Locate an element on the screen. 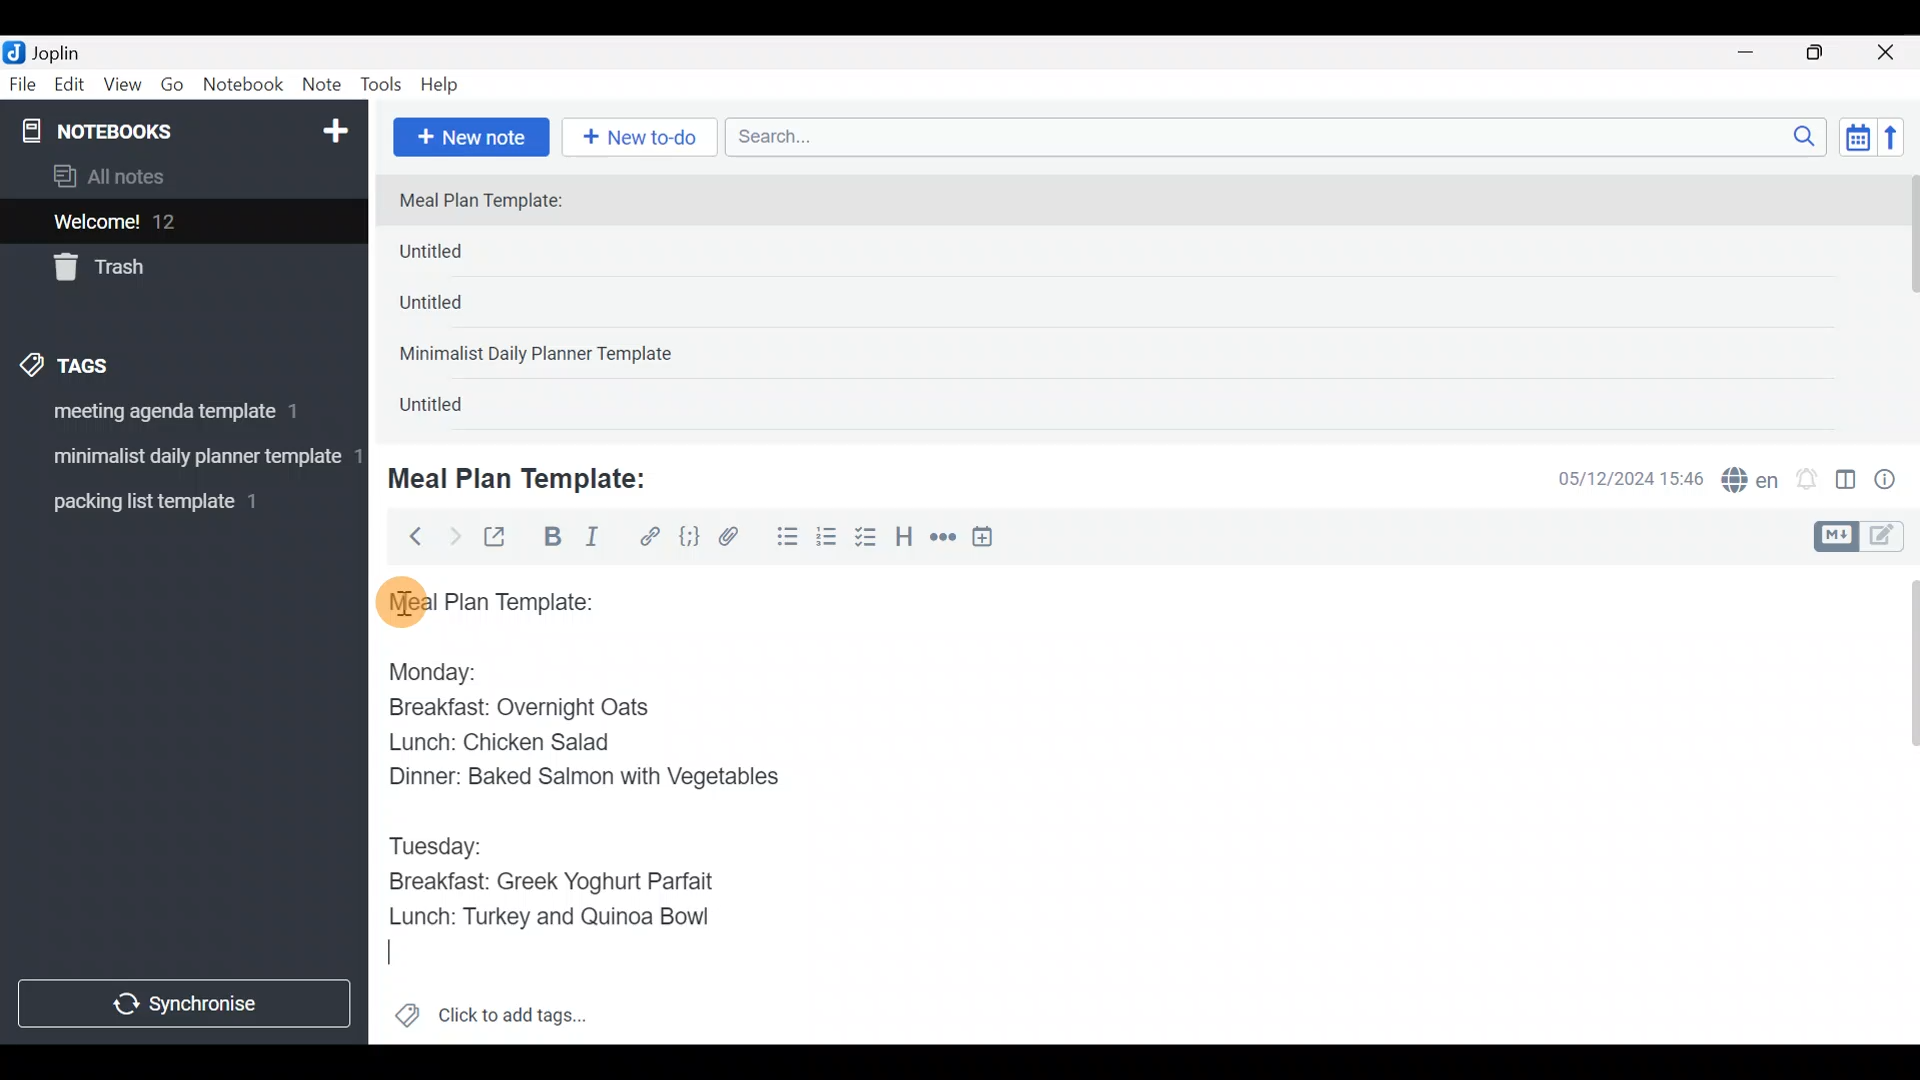 The width and height of the screenshot is (1920, 1080). Welcome! is located at coordinates (181, 223).